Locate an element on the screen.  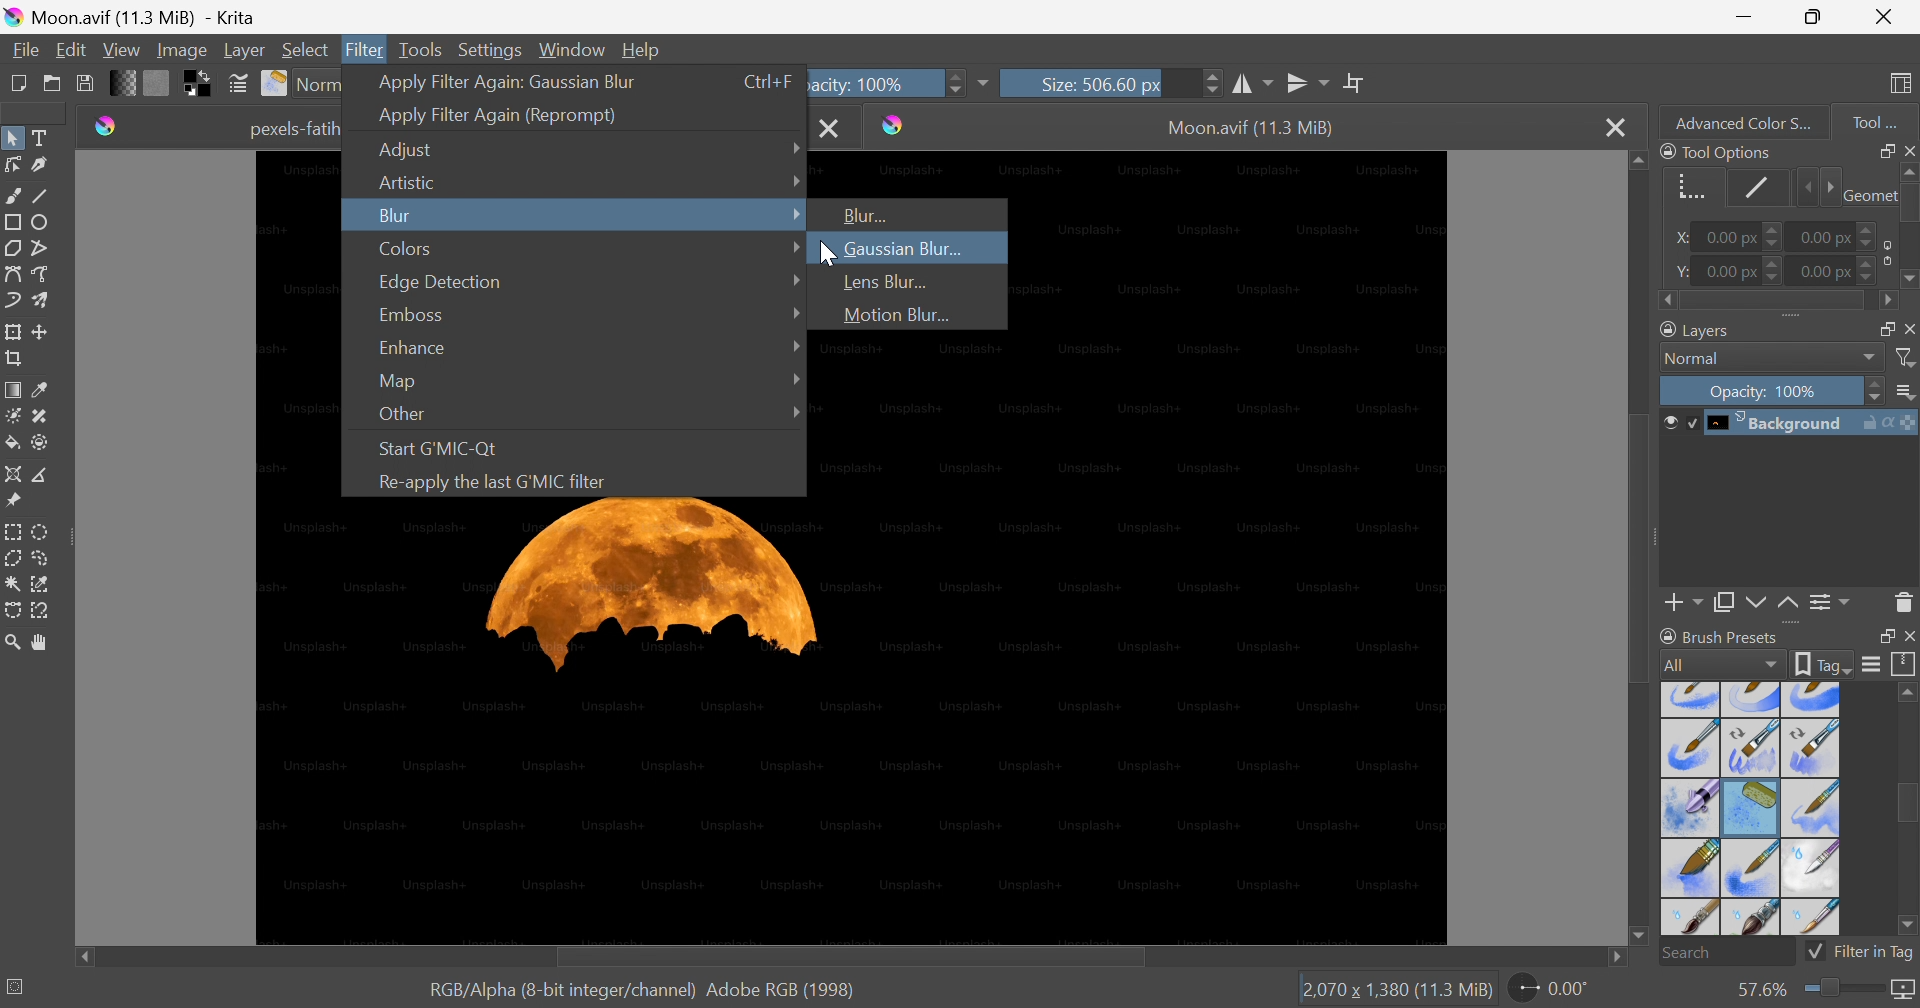
Scroll right is located at coordinates (1620, 959).